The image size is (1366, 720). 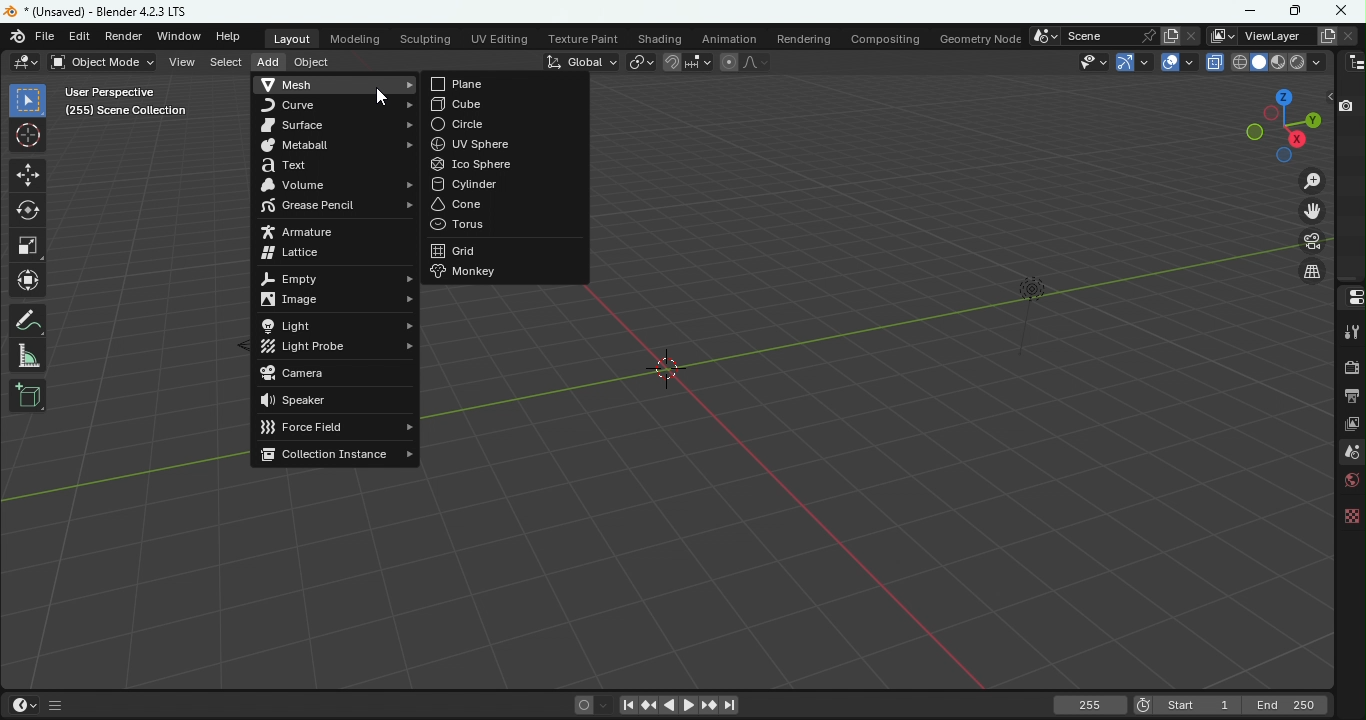 What do you see at coordinates (506, 124) in the screenshot?
I see `Circle` at bounding box center [506, 124].